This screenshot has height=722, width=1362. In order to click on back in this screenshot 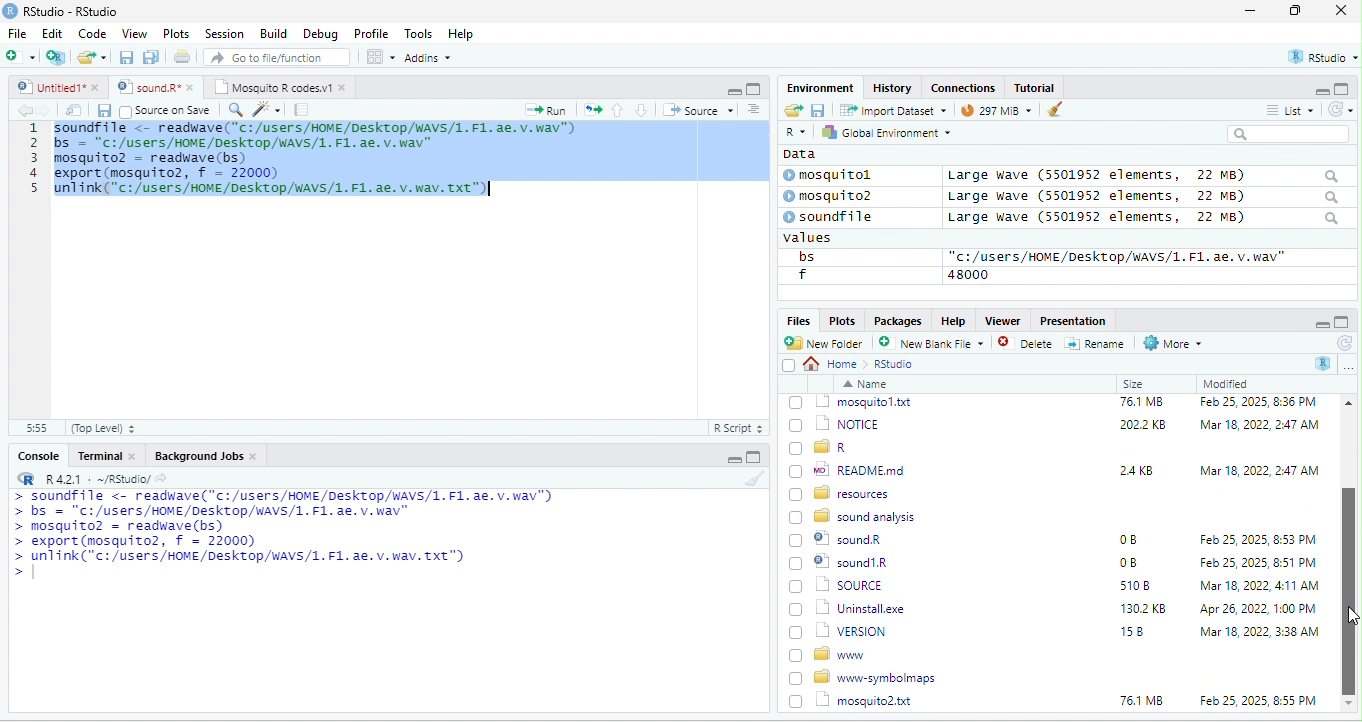, I will do `click(28, 111)`.